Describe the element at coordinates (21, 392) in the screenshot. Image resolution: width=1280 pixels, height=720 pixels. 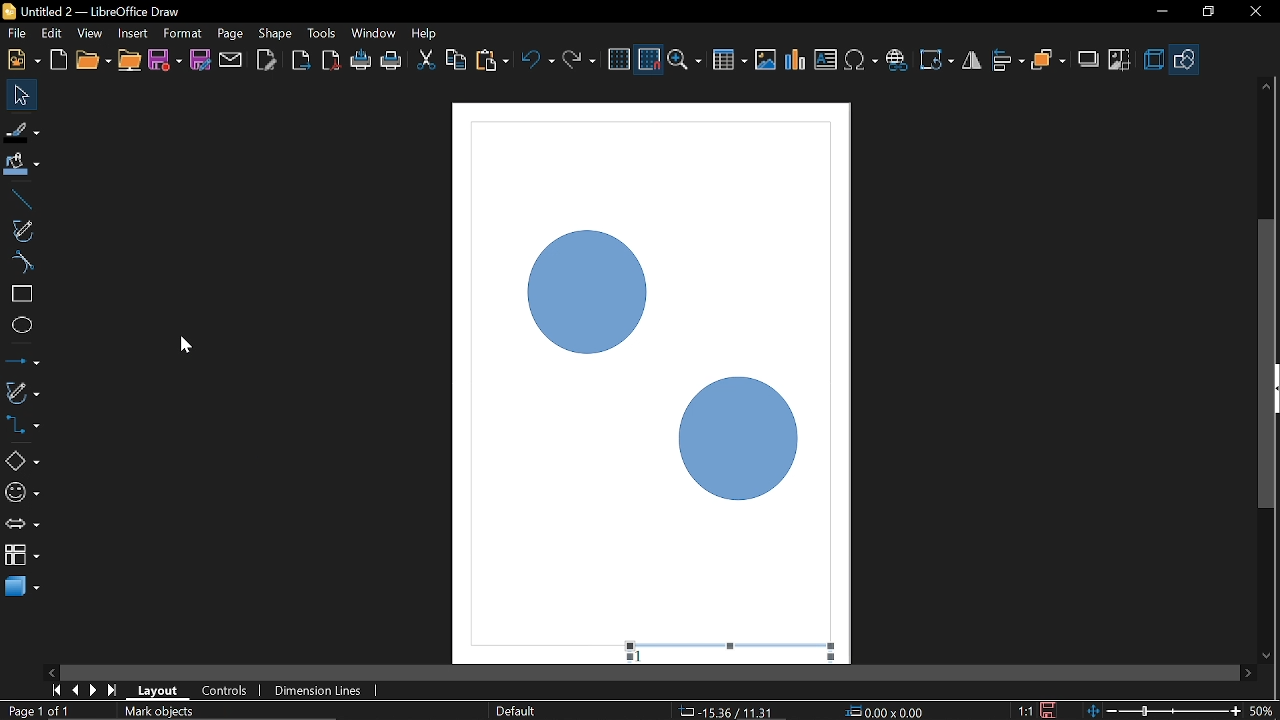
I see `Curves and polygons` at that location.